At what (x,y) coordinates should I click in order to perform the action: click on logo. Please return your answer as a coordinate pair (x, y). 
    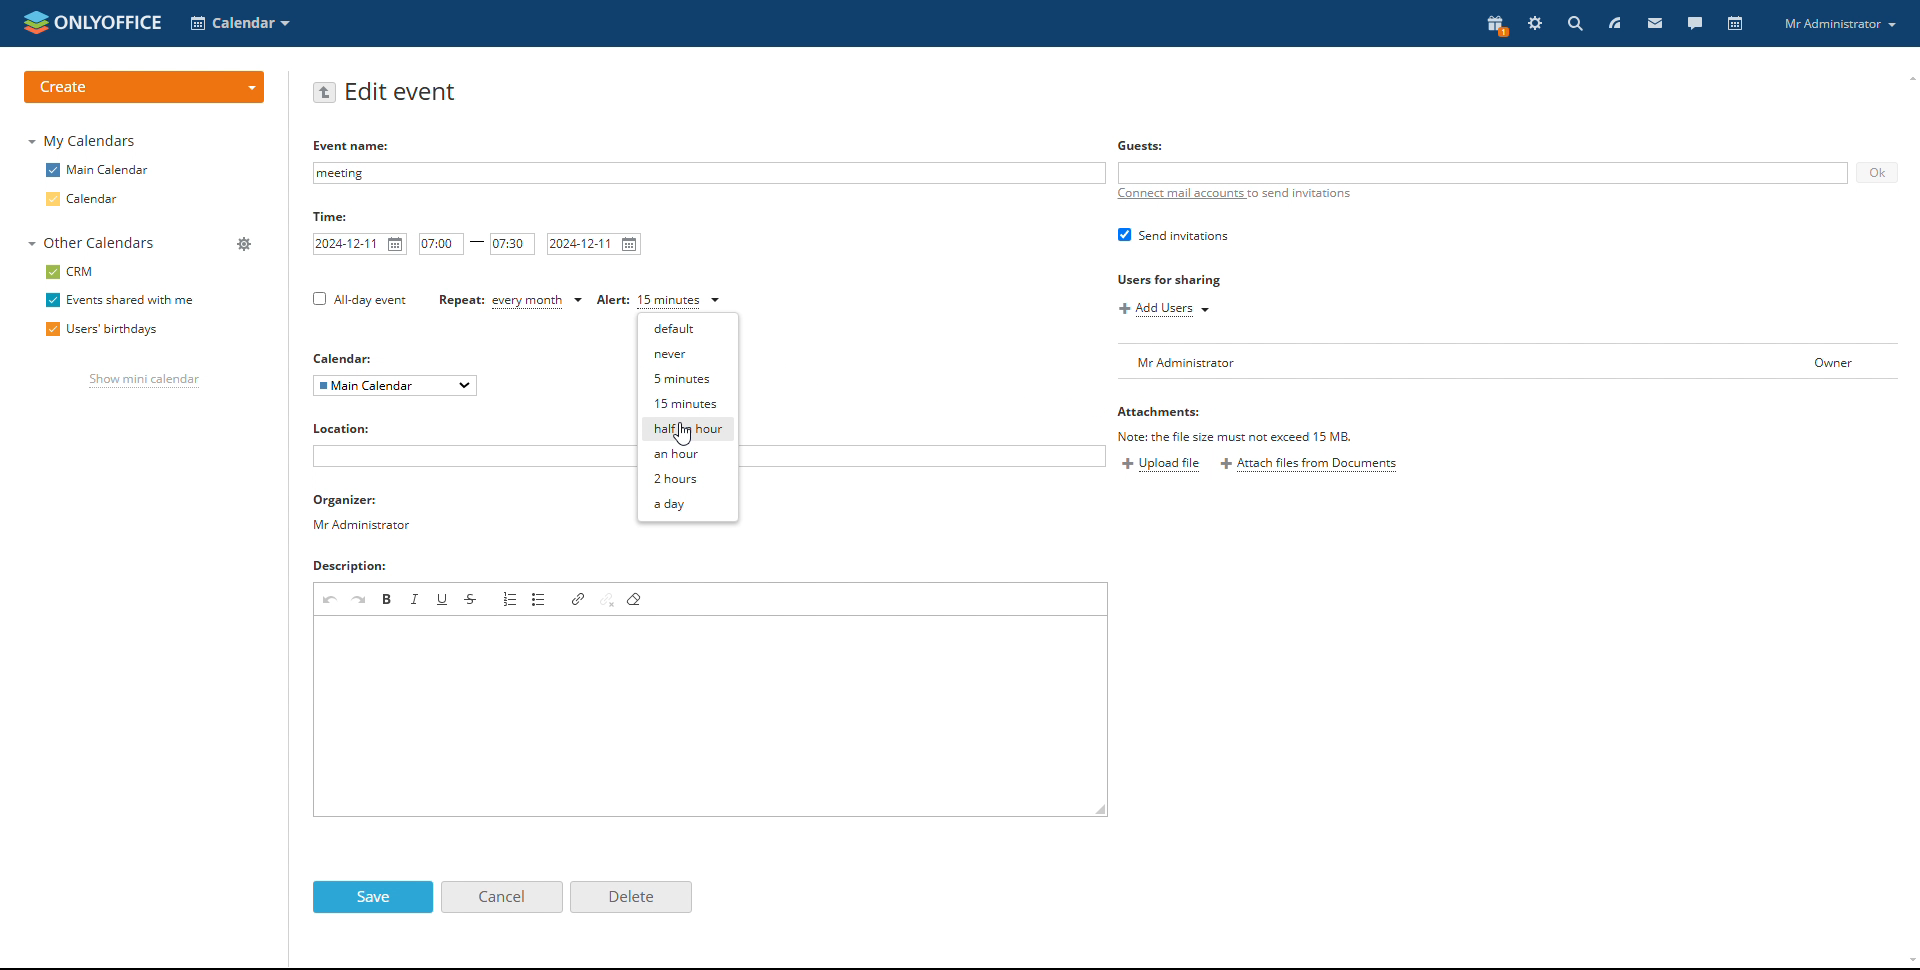
    Looking at the image, I should click on (93, 22).